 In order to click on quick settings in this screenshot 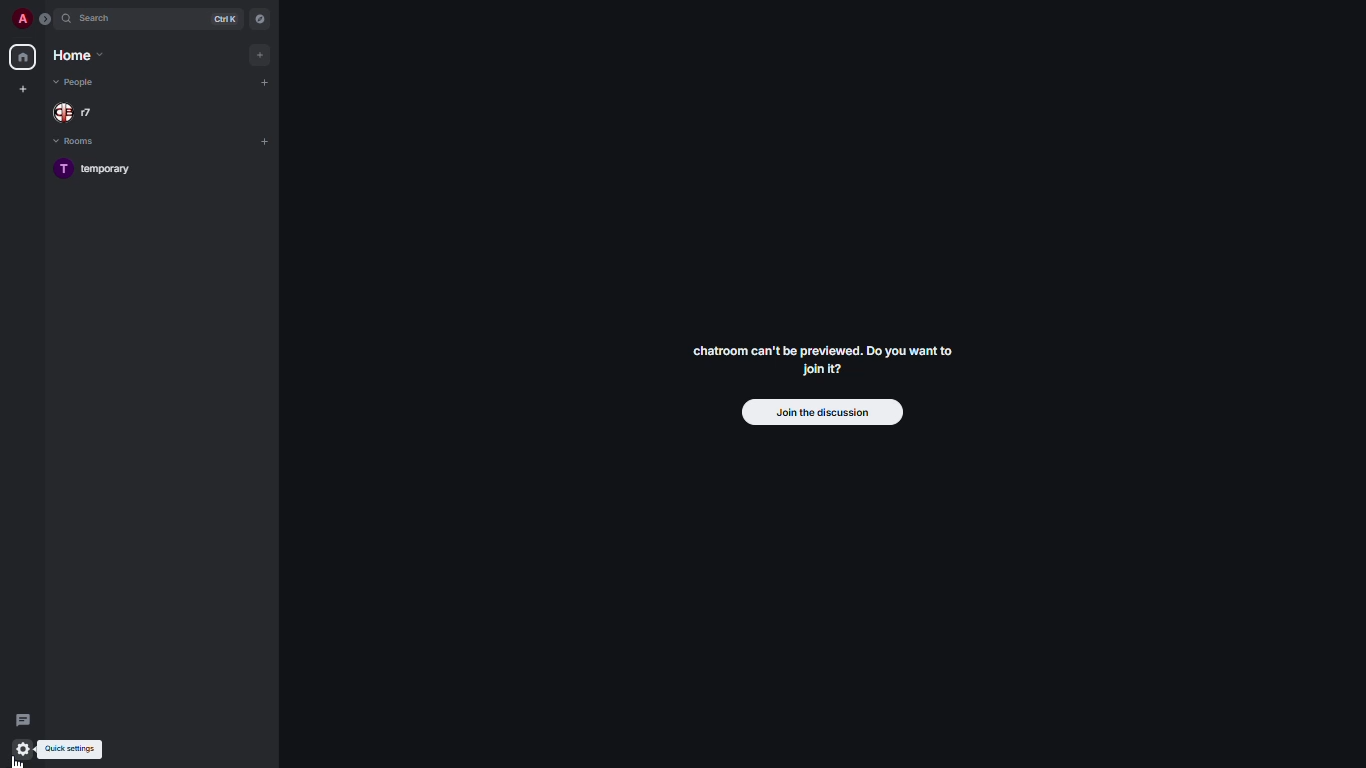, I will do `click(23, 750)`.